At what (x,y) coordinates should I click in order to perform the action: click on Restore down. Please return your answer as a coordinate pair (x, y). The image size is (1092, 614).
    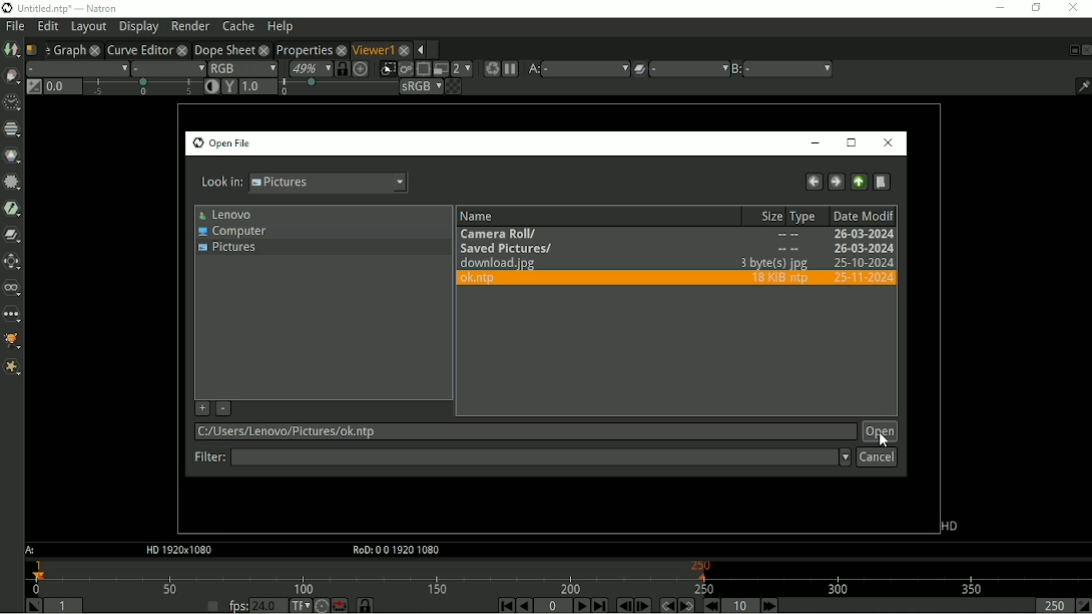
    Looking at the image, I should click on (1035, 8).